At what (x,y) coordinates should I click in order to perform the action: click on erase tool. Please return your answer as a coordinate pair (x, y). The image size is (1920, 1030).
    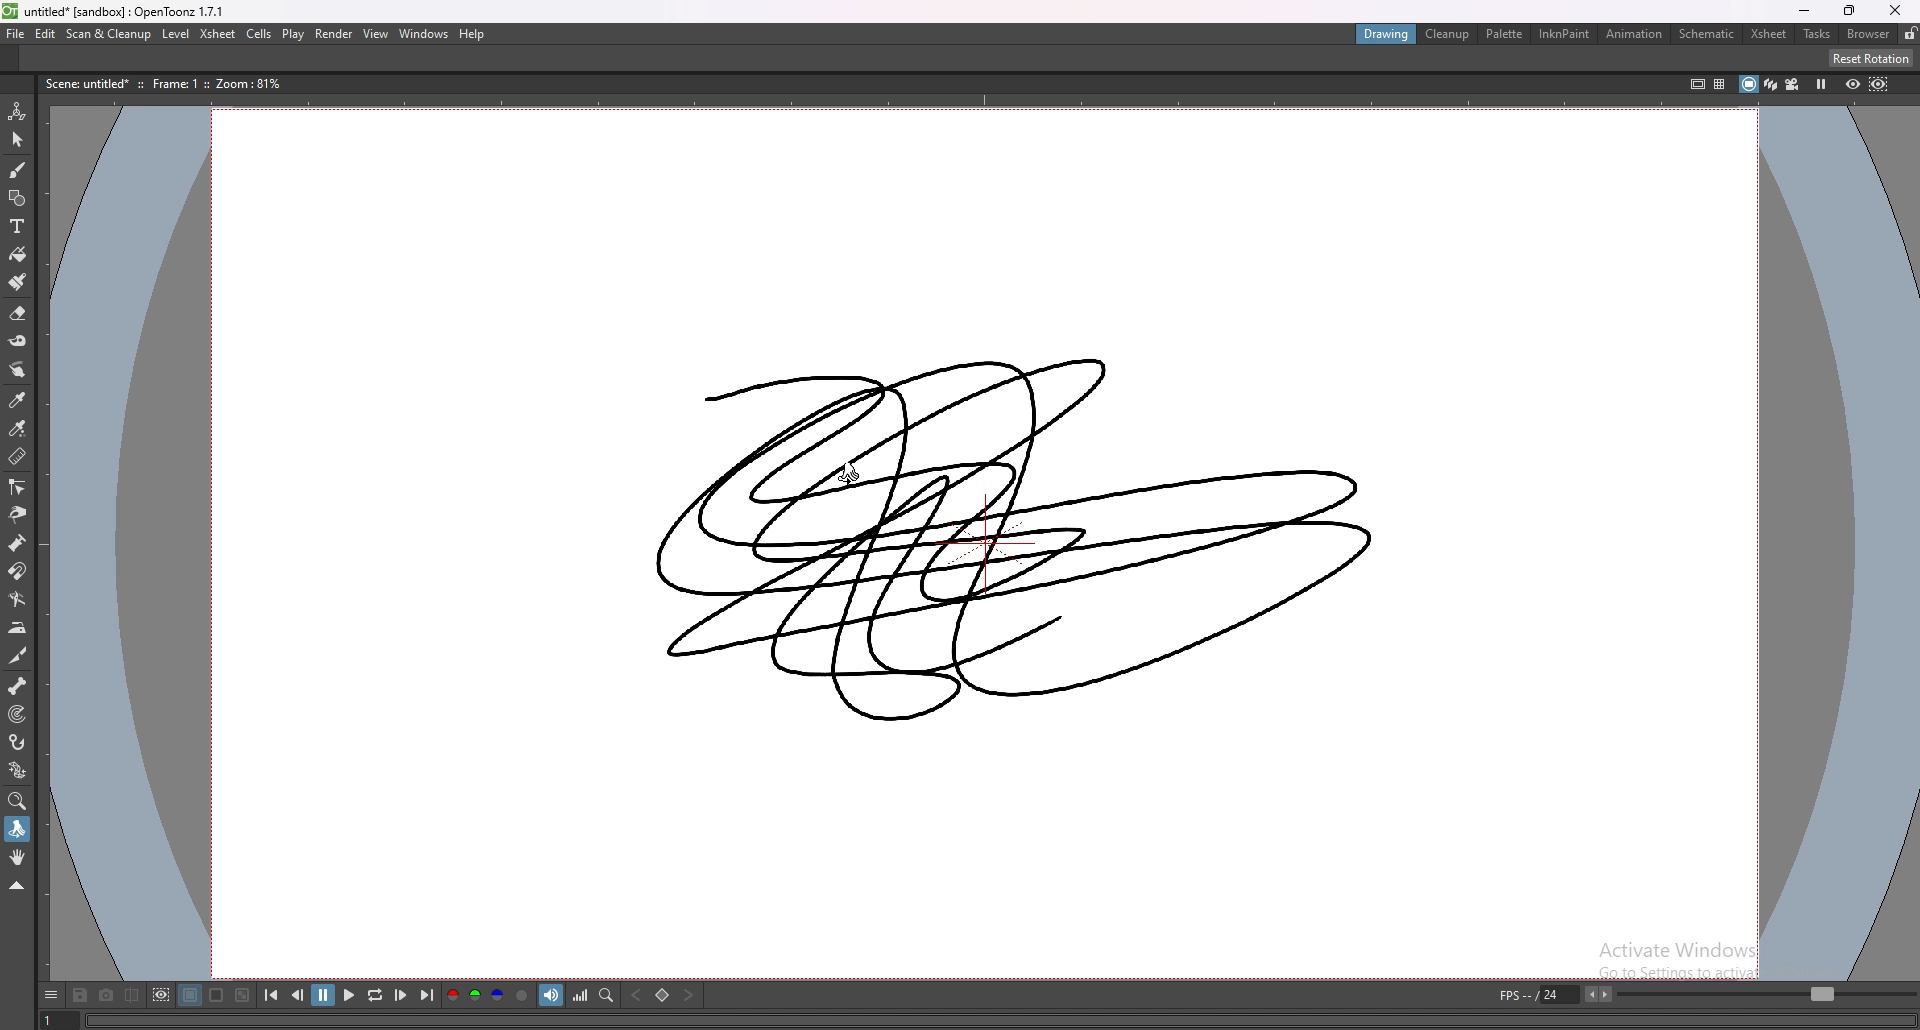
    Looking at the image, I should click on (19, 312).